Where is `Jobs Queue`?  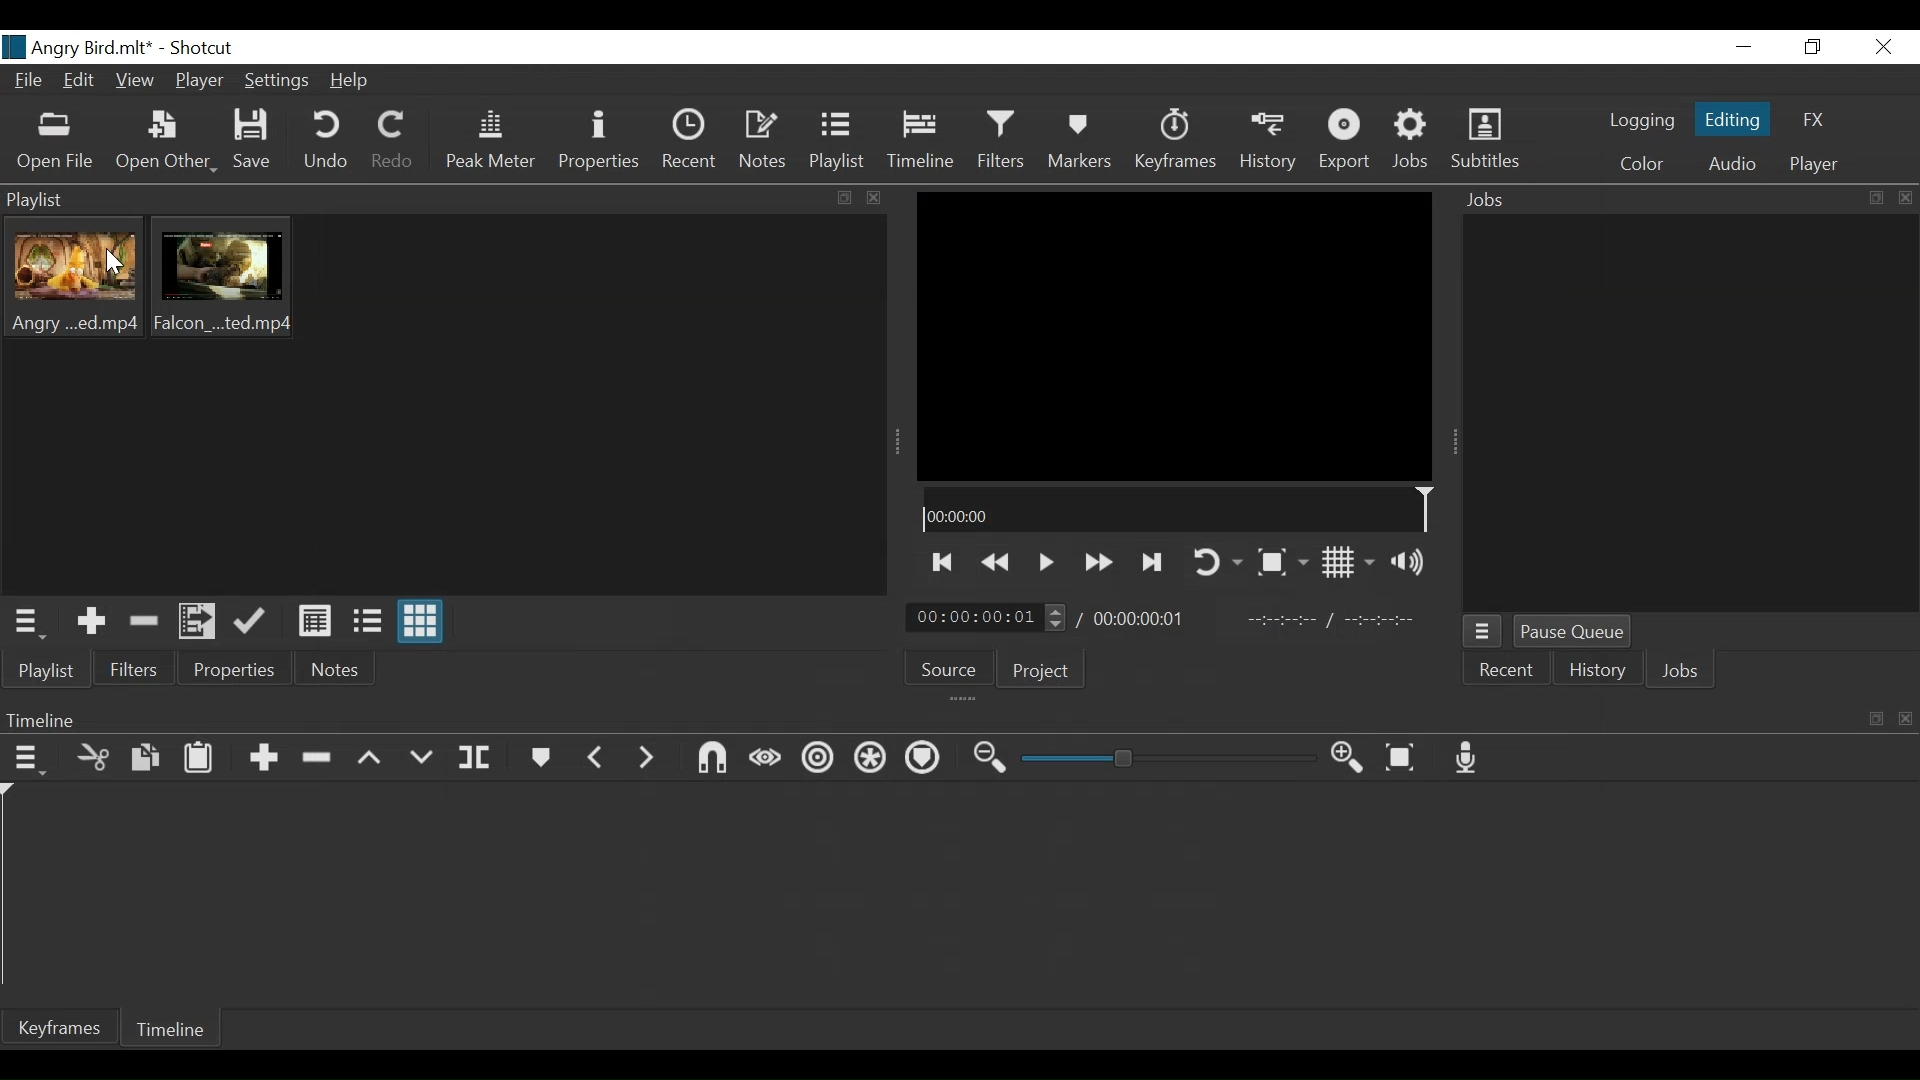 Jobs Queue is located at coordinates (1484, 632).